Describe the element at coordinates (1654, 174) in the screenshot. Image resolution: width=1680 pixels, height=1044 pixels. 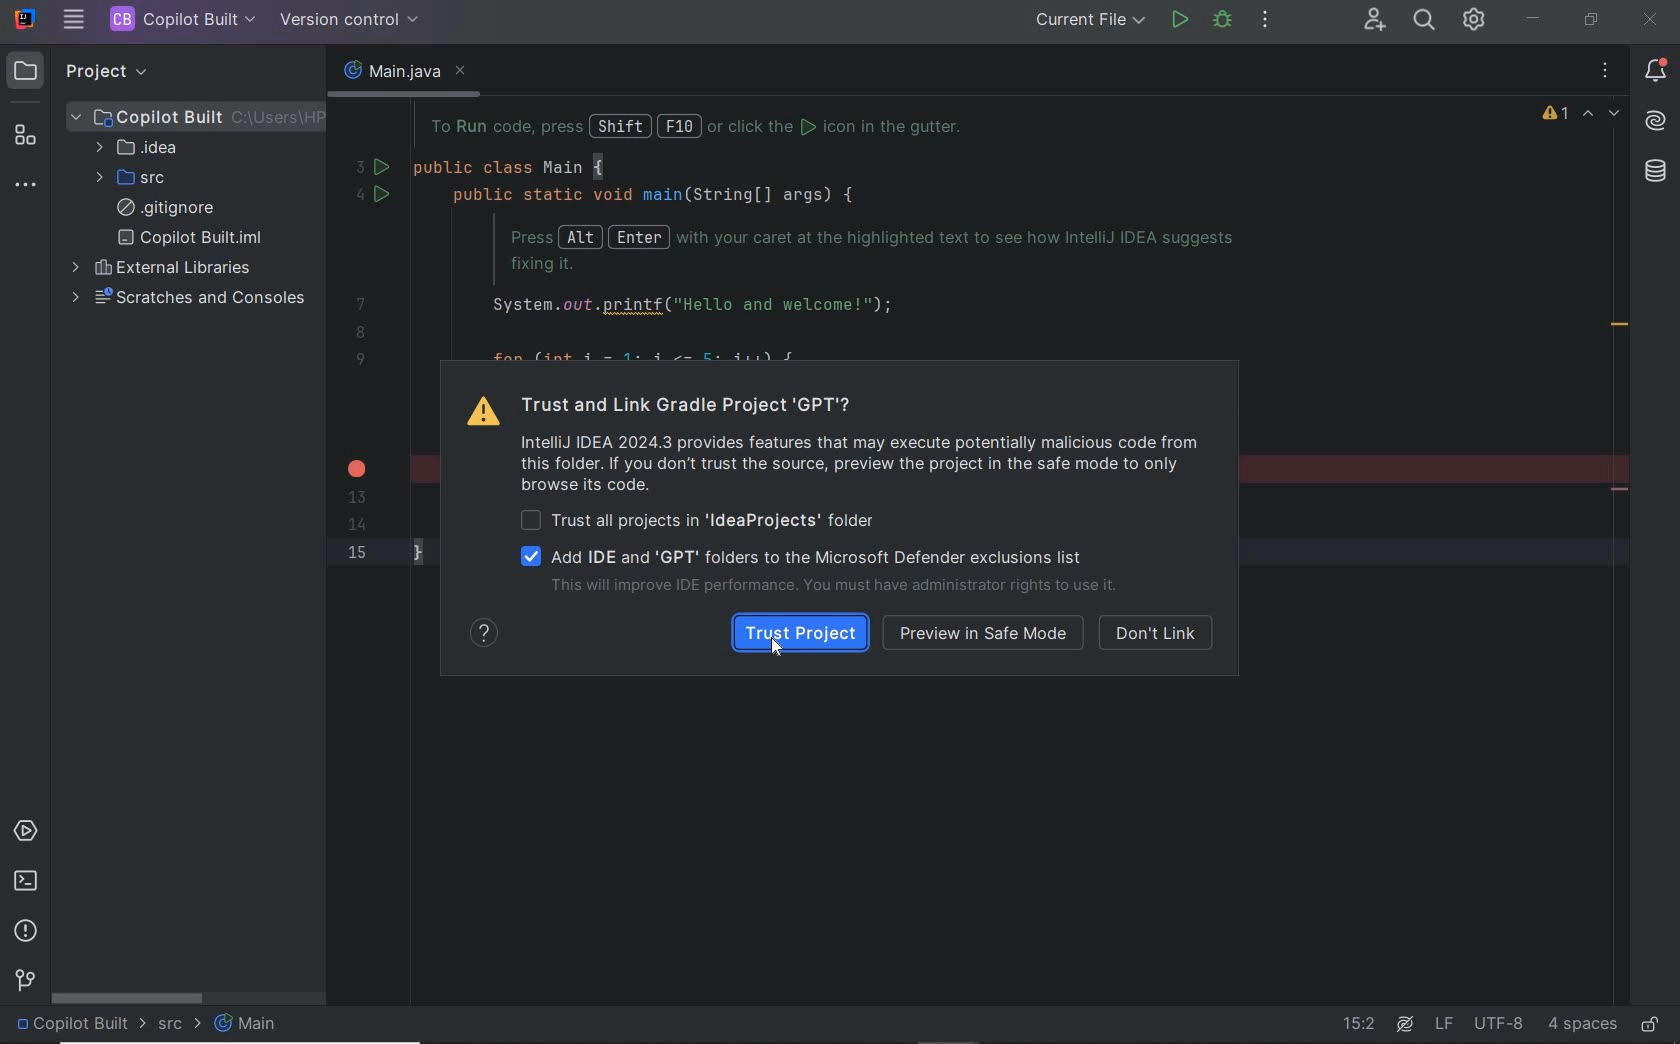
I see `database` at that location.